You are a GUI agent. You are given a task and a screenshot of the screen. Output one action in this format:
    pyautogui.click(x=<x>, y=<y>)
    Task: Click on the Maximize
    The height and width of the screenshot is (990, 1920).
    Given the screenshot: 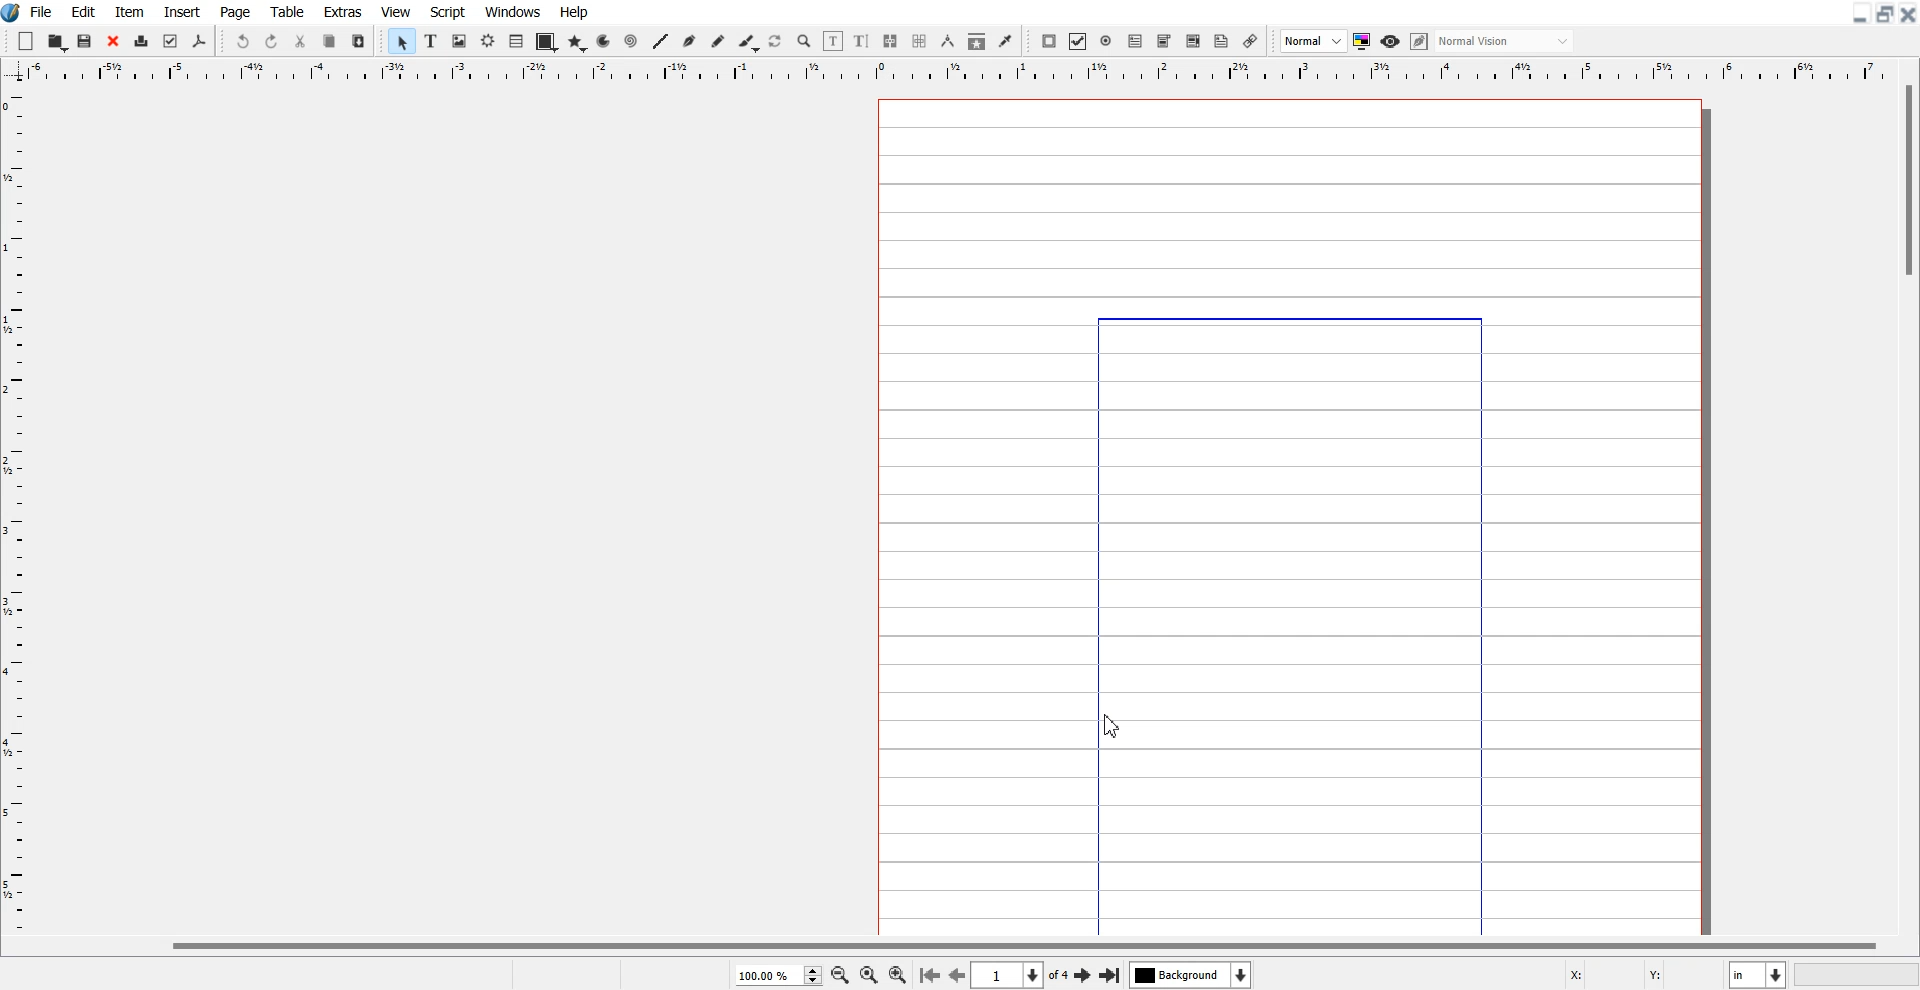 What is the action you would take?
    pyautogui.click(x=1881, y=13)
    